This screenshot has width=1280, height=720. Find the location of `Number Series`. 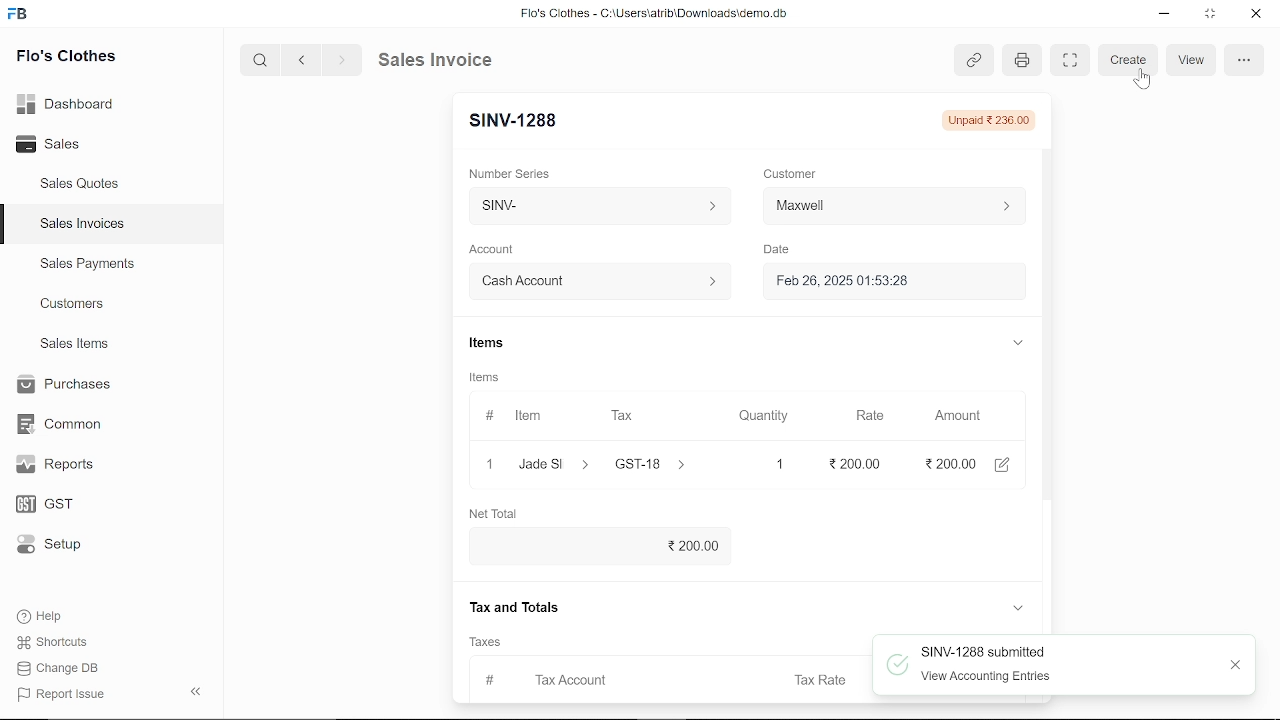

Number Series is located at coordinates (512, 173).